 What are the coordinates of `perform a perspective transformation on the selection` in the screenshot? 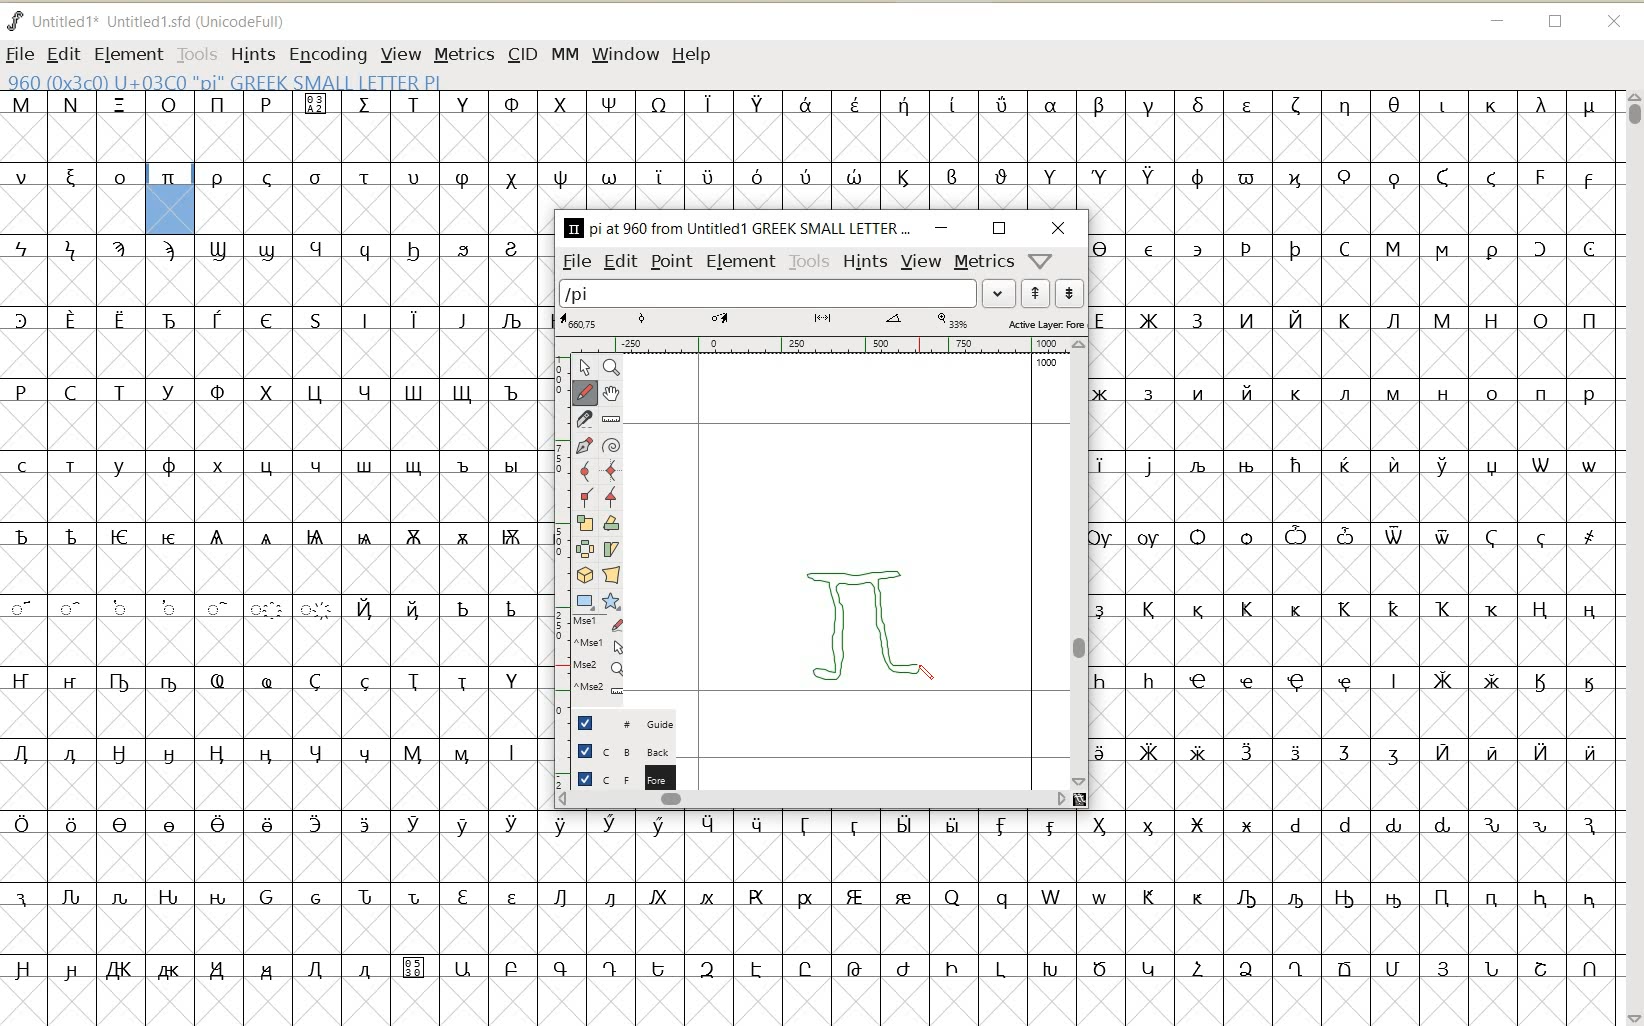 It's located at (613, 575).